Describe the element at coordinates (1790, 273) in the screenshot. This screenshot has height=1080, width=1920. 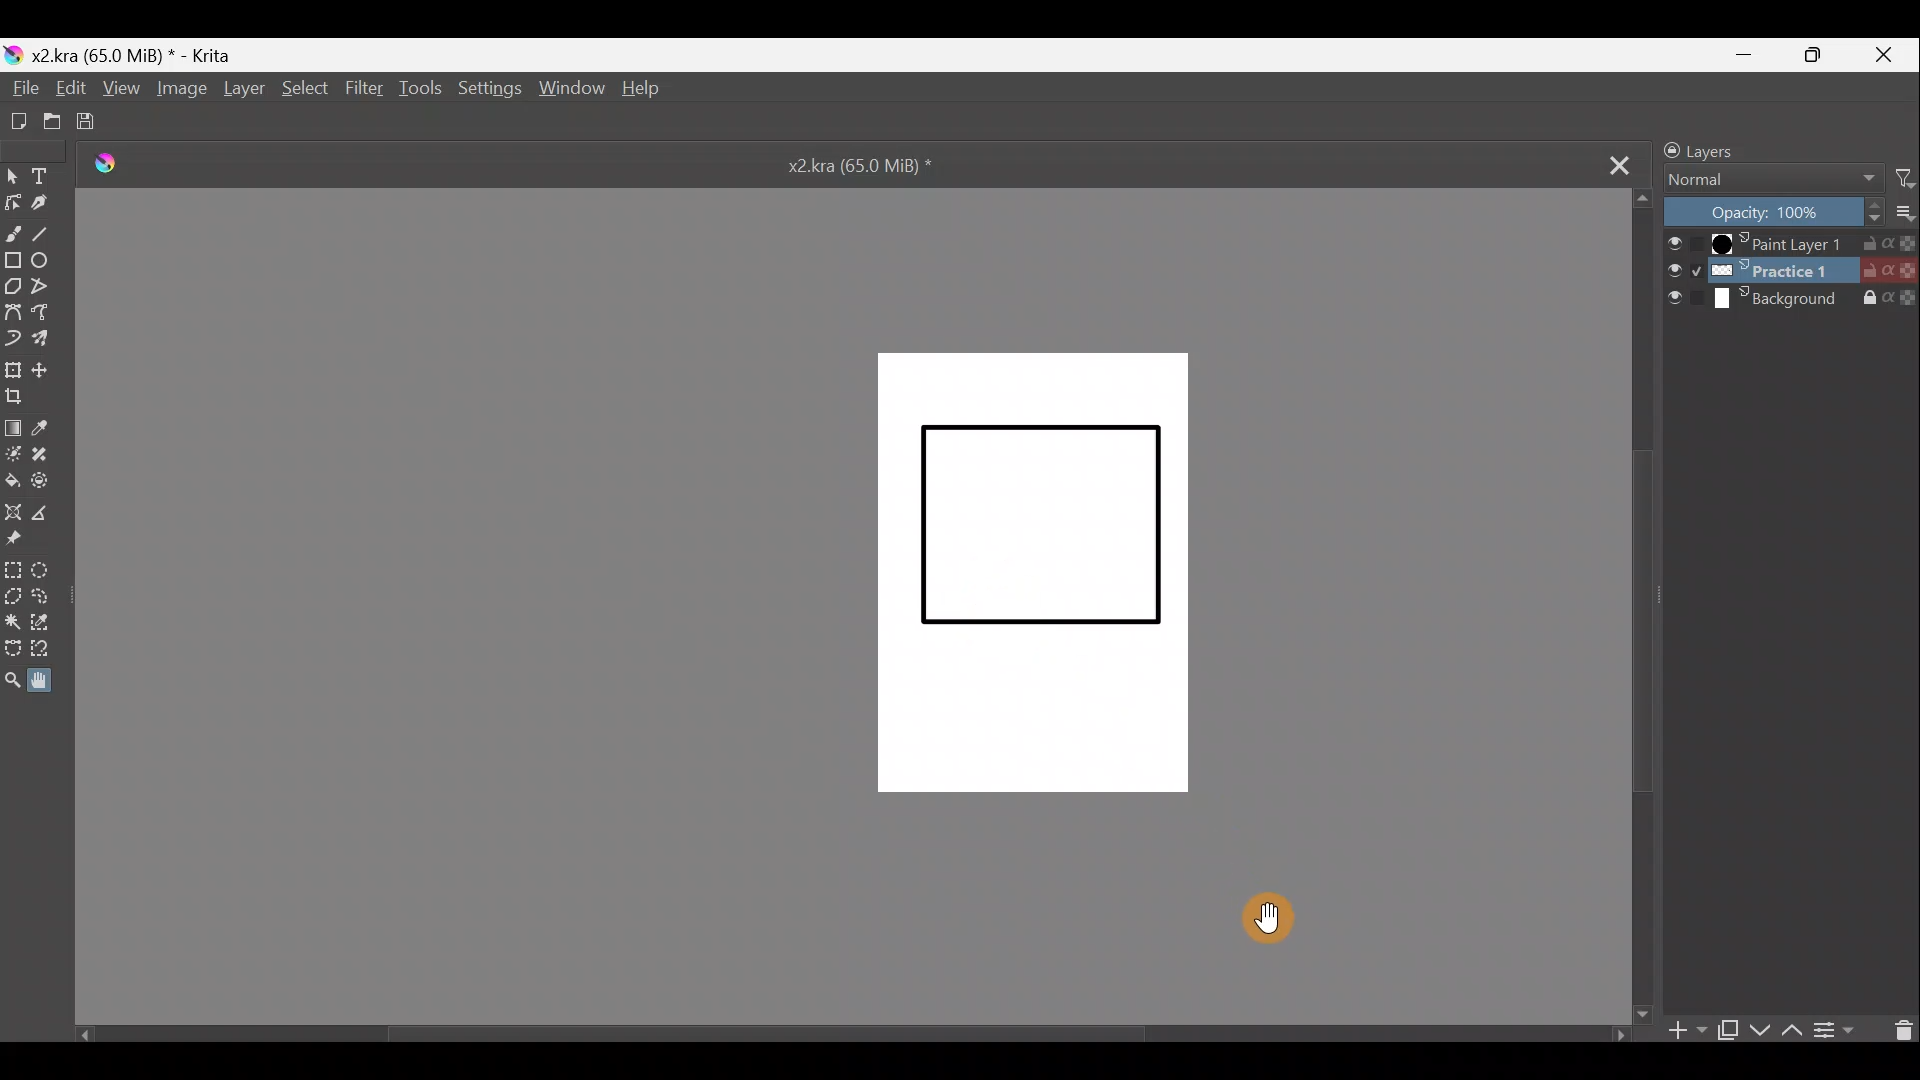
I see `Layer 2` at that location.